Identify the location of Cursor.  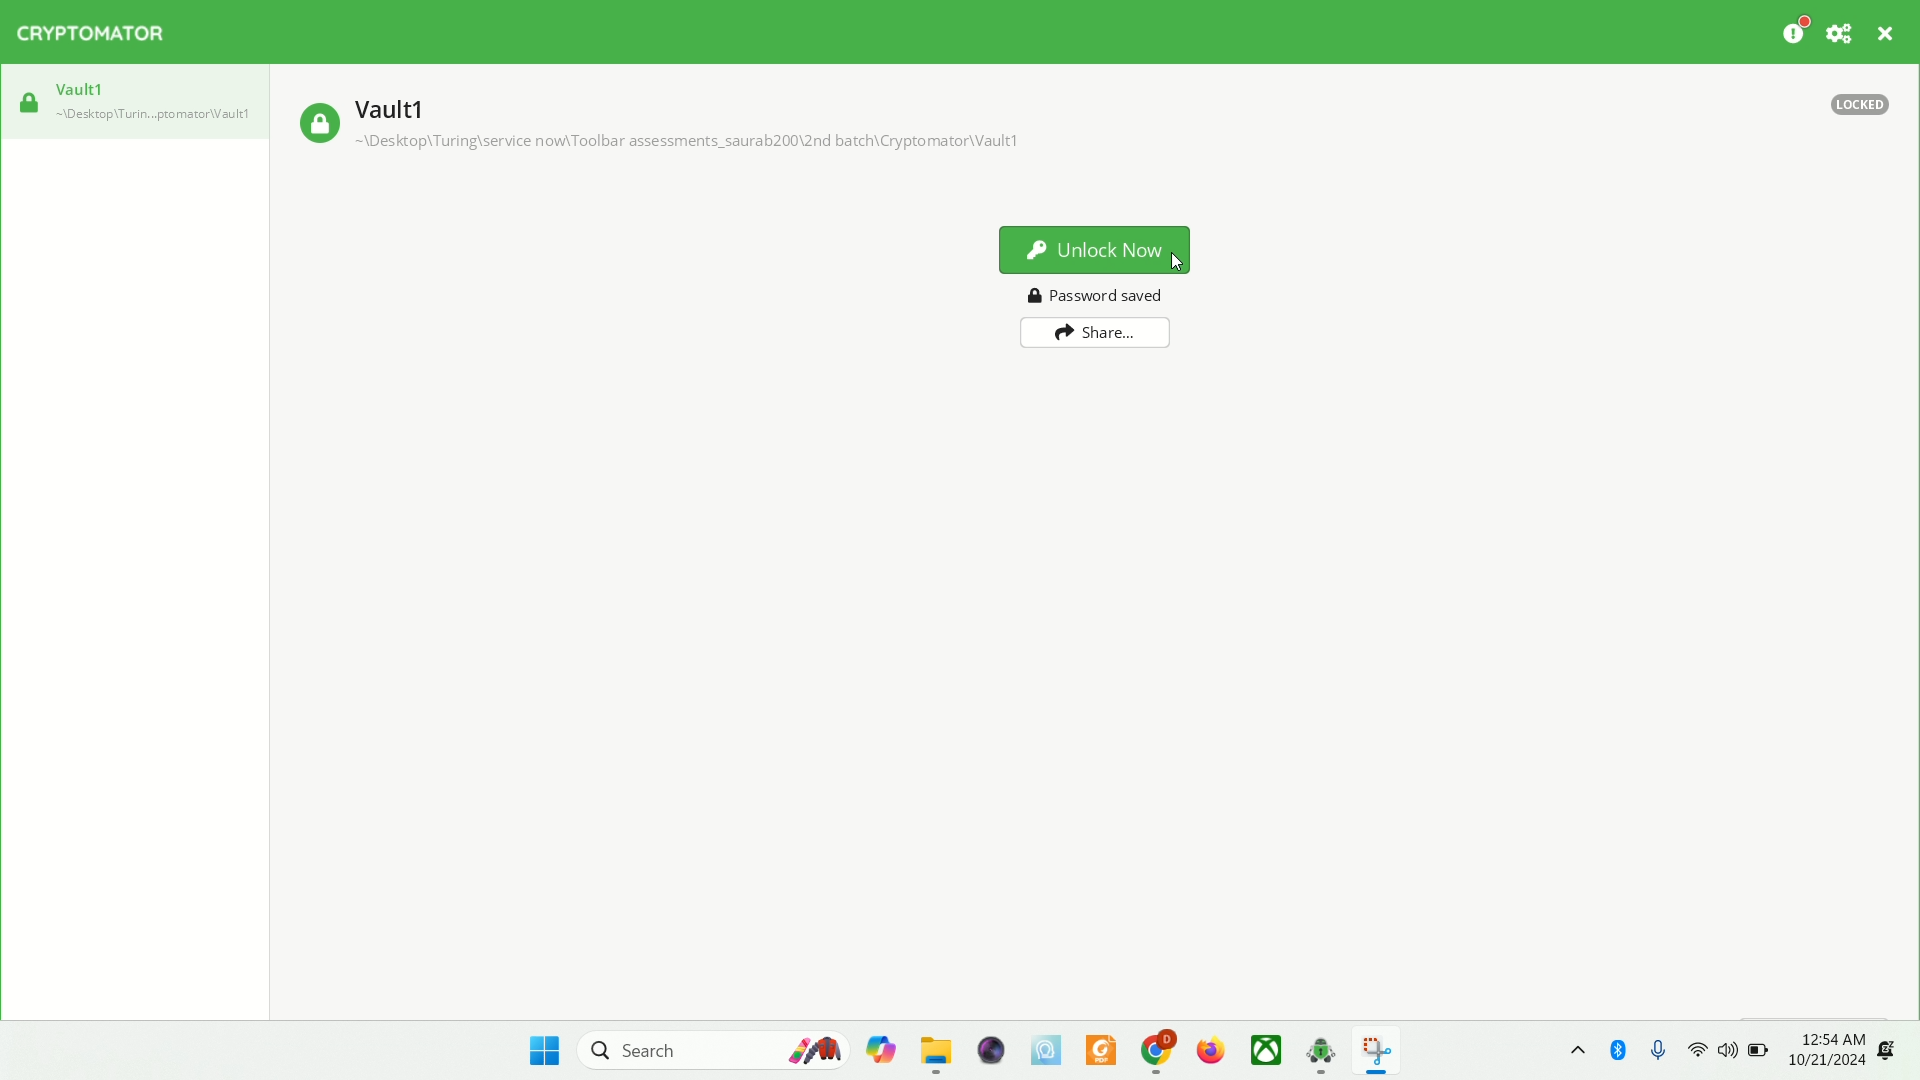
(1175, 259).